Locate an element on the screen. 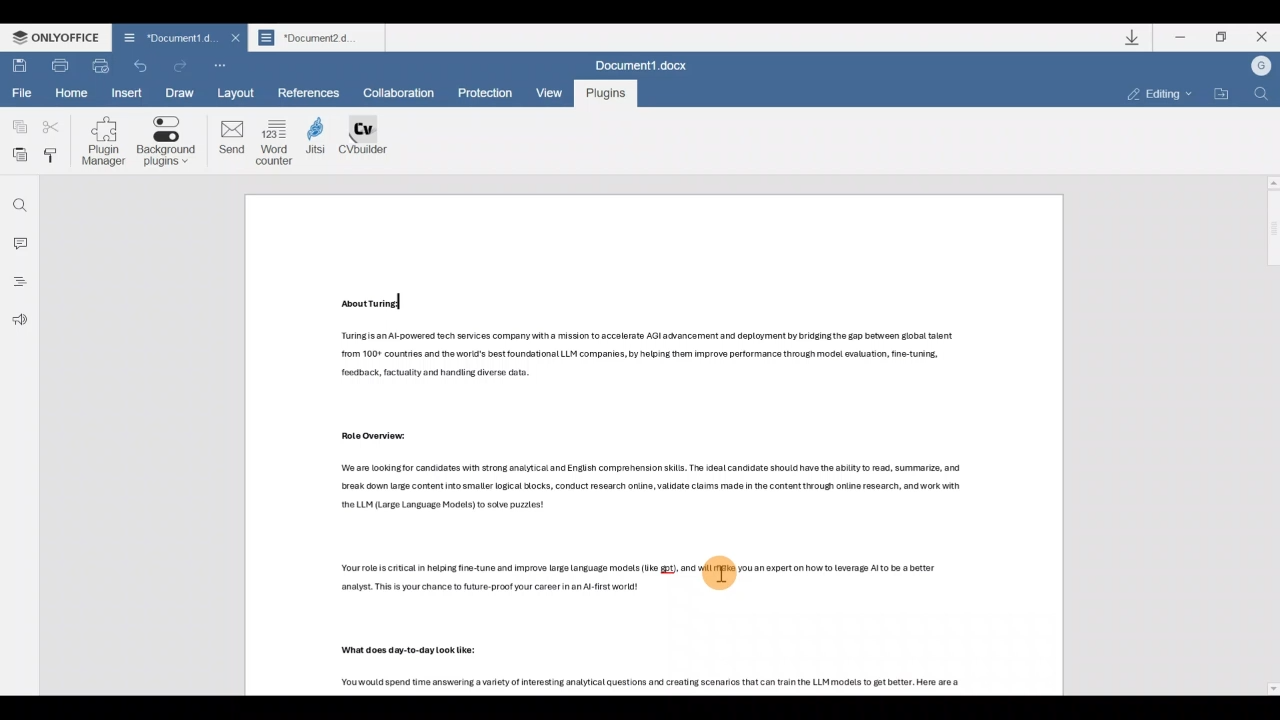  Save is located at coordinates (19, 64).